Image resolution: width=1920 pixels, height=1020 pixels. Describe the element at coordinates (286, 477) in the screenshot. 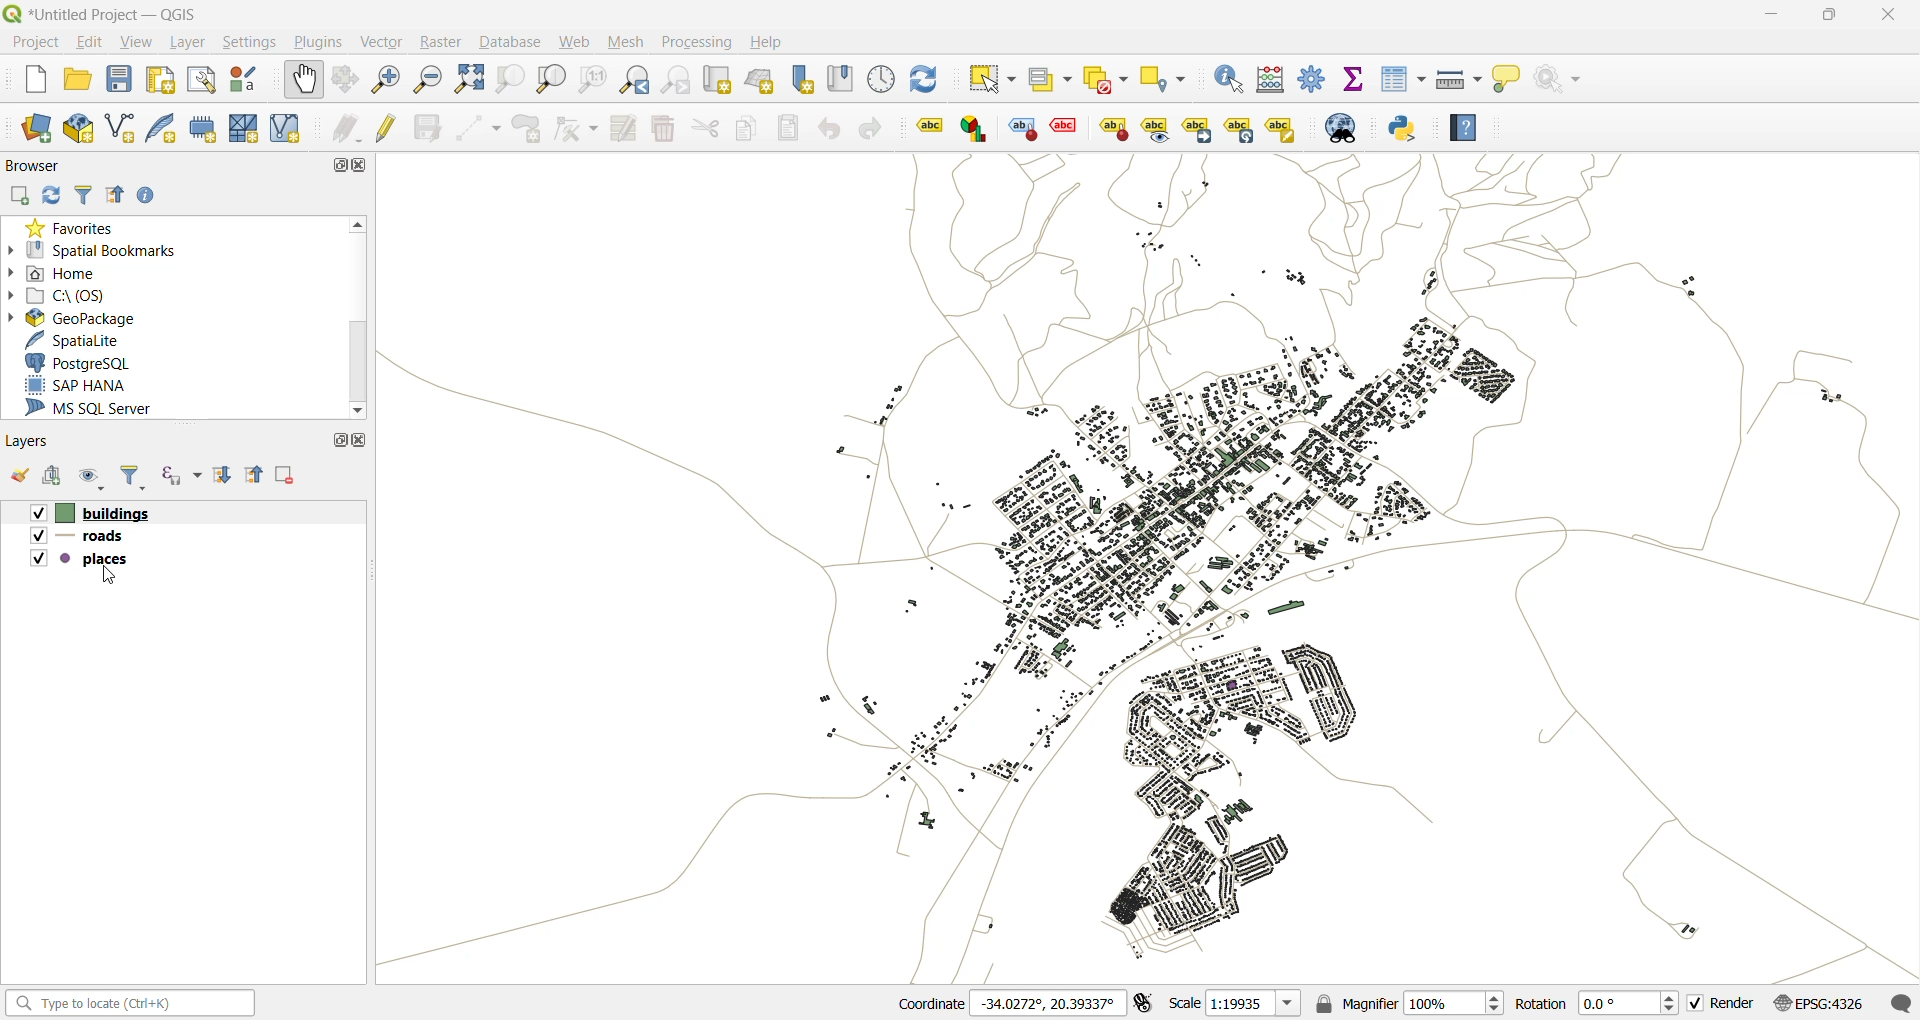

I see `remove` at that location.